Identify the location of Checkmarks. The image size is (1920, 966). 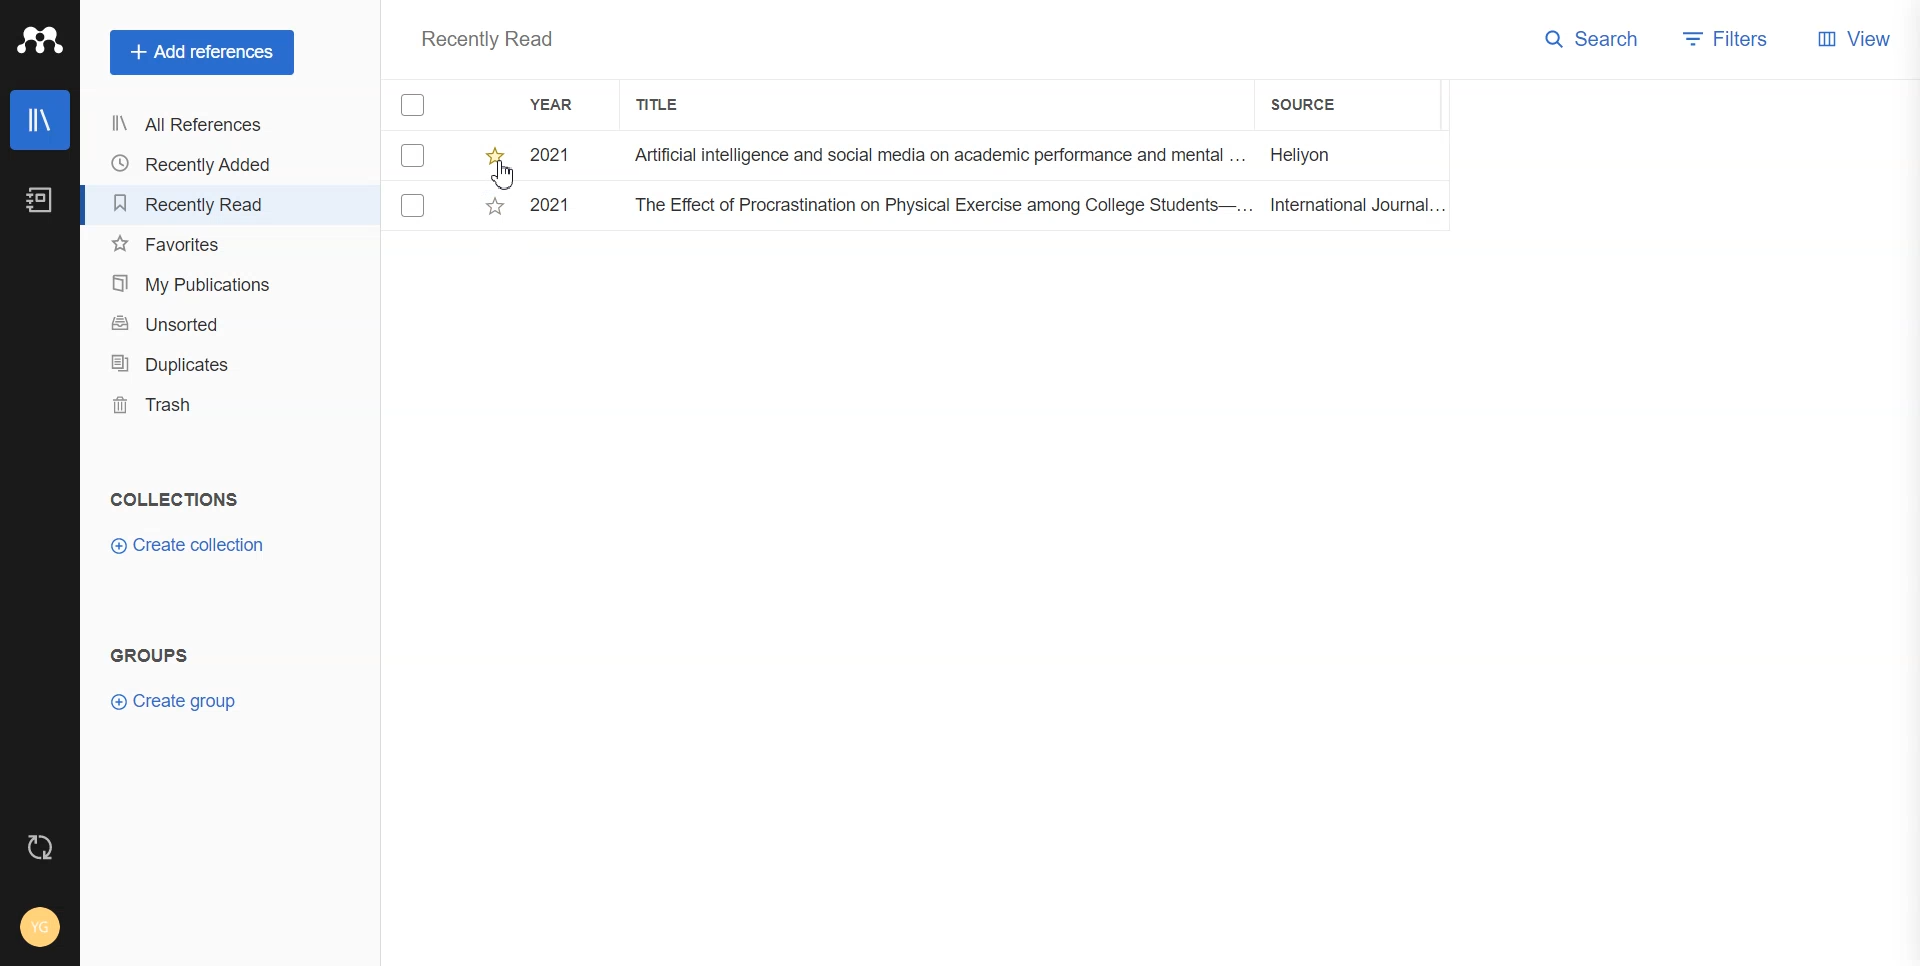
(415, 104).